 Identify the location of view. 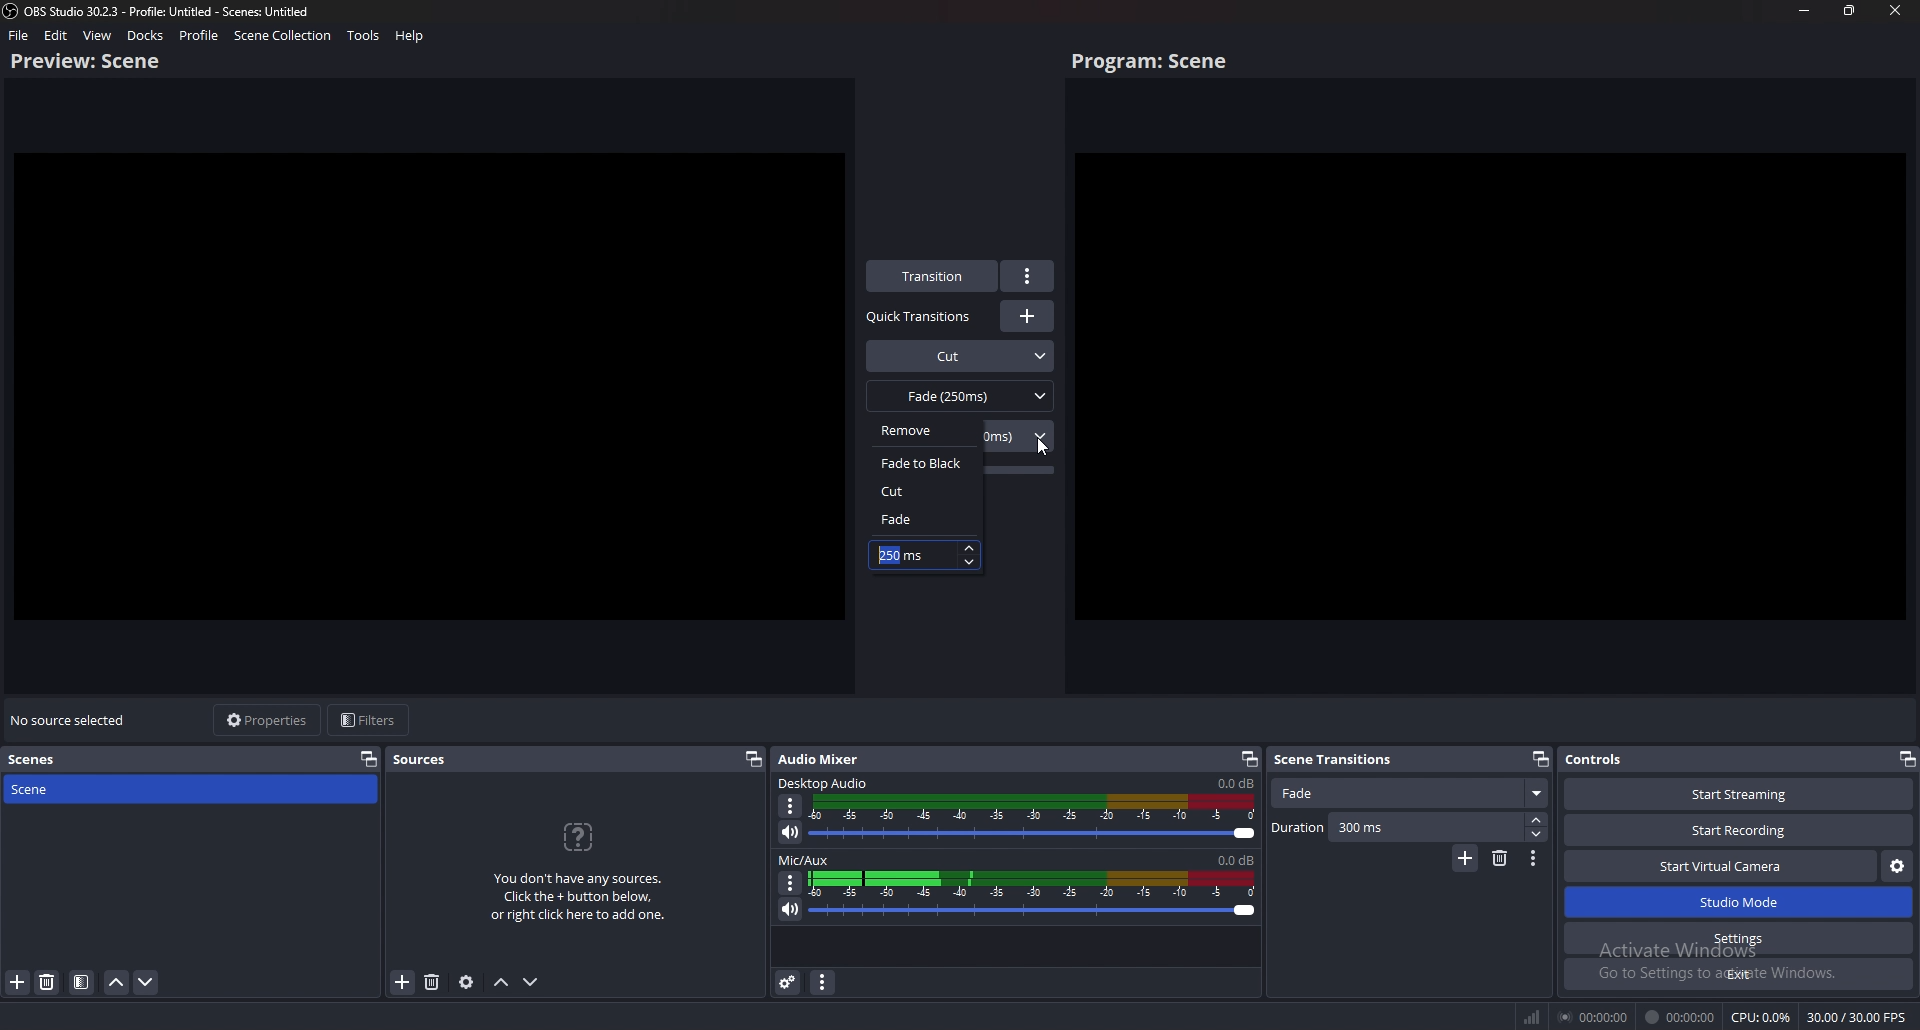
(98, 35).